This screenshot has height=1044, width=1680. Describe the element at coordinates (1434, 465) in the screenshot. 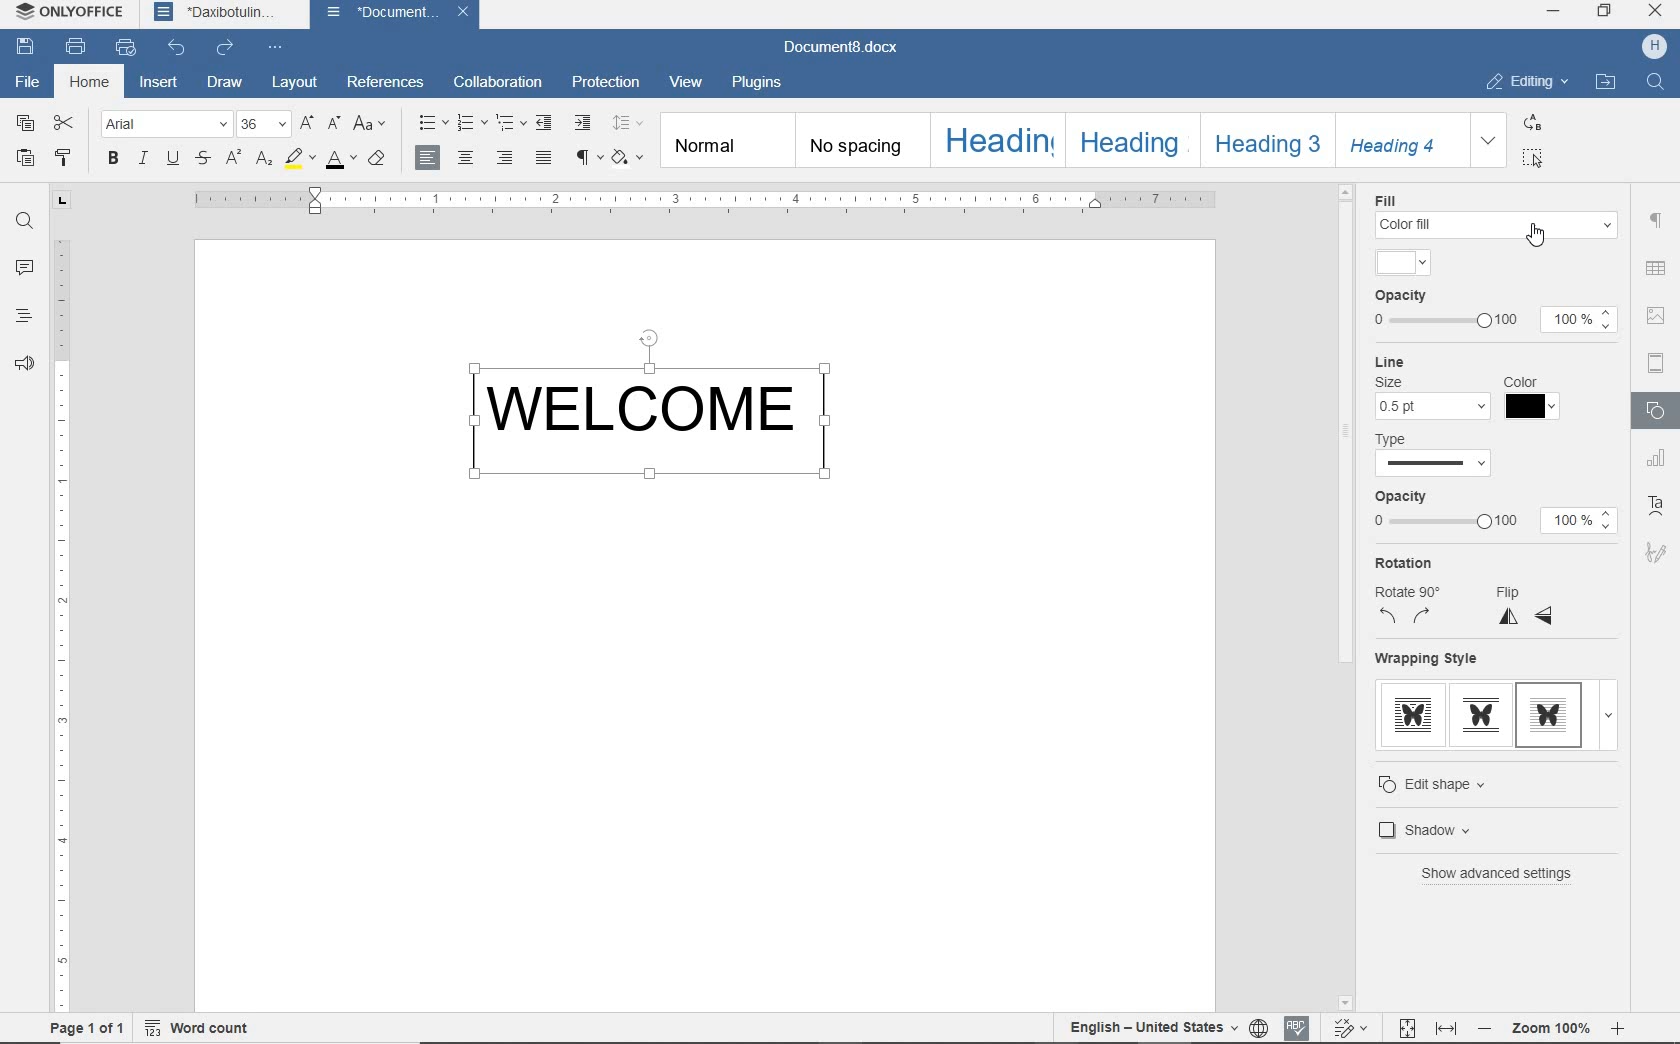

I see `line type` at that location.